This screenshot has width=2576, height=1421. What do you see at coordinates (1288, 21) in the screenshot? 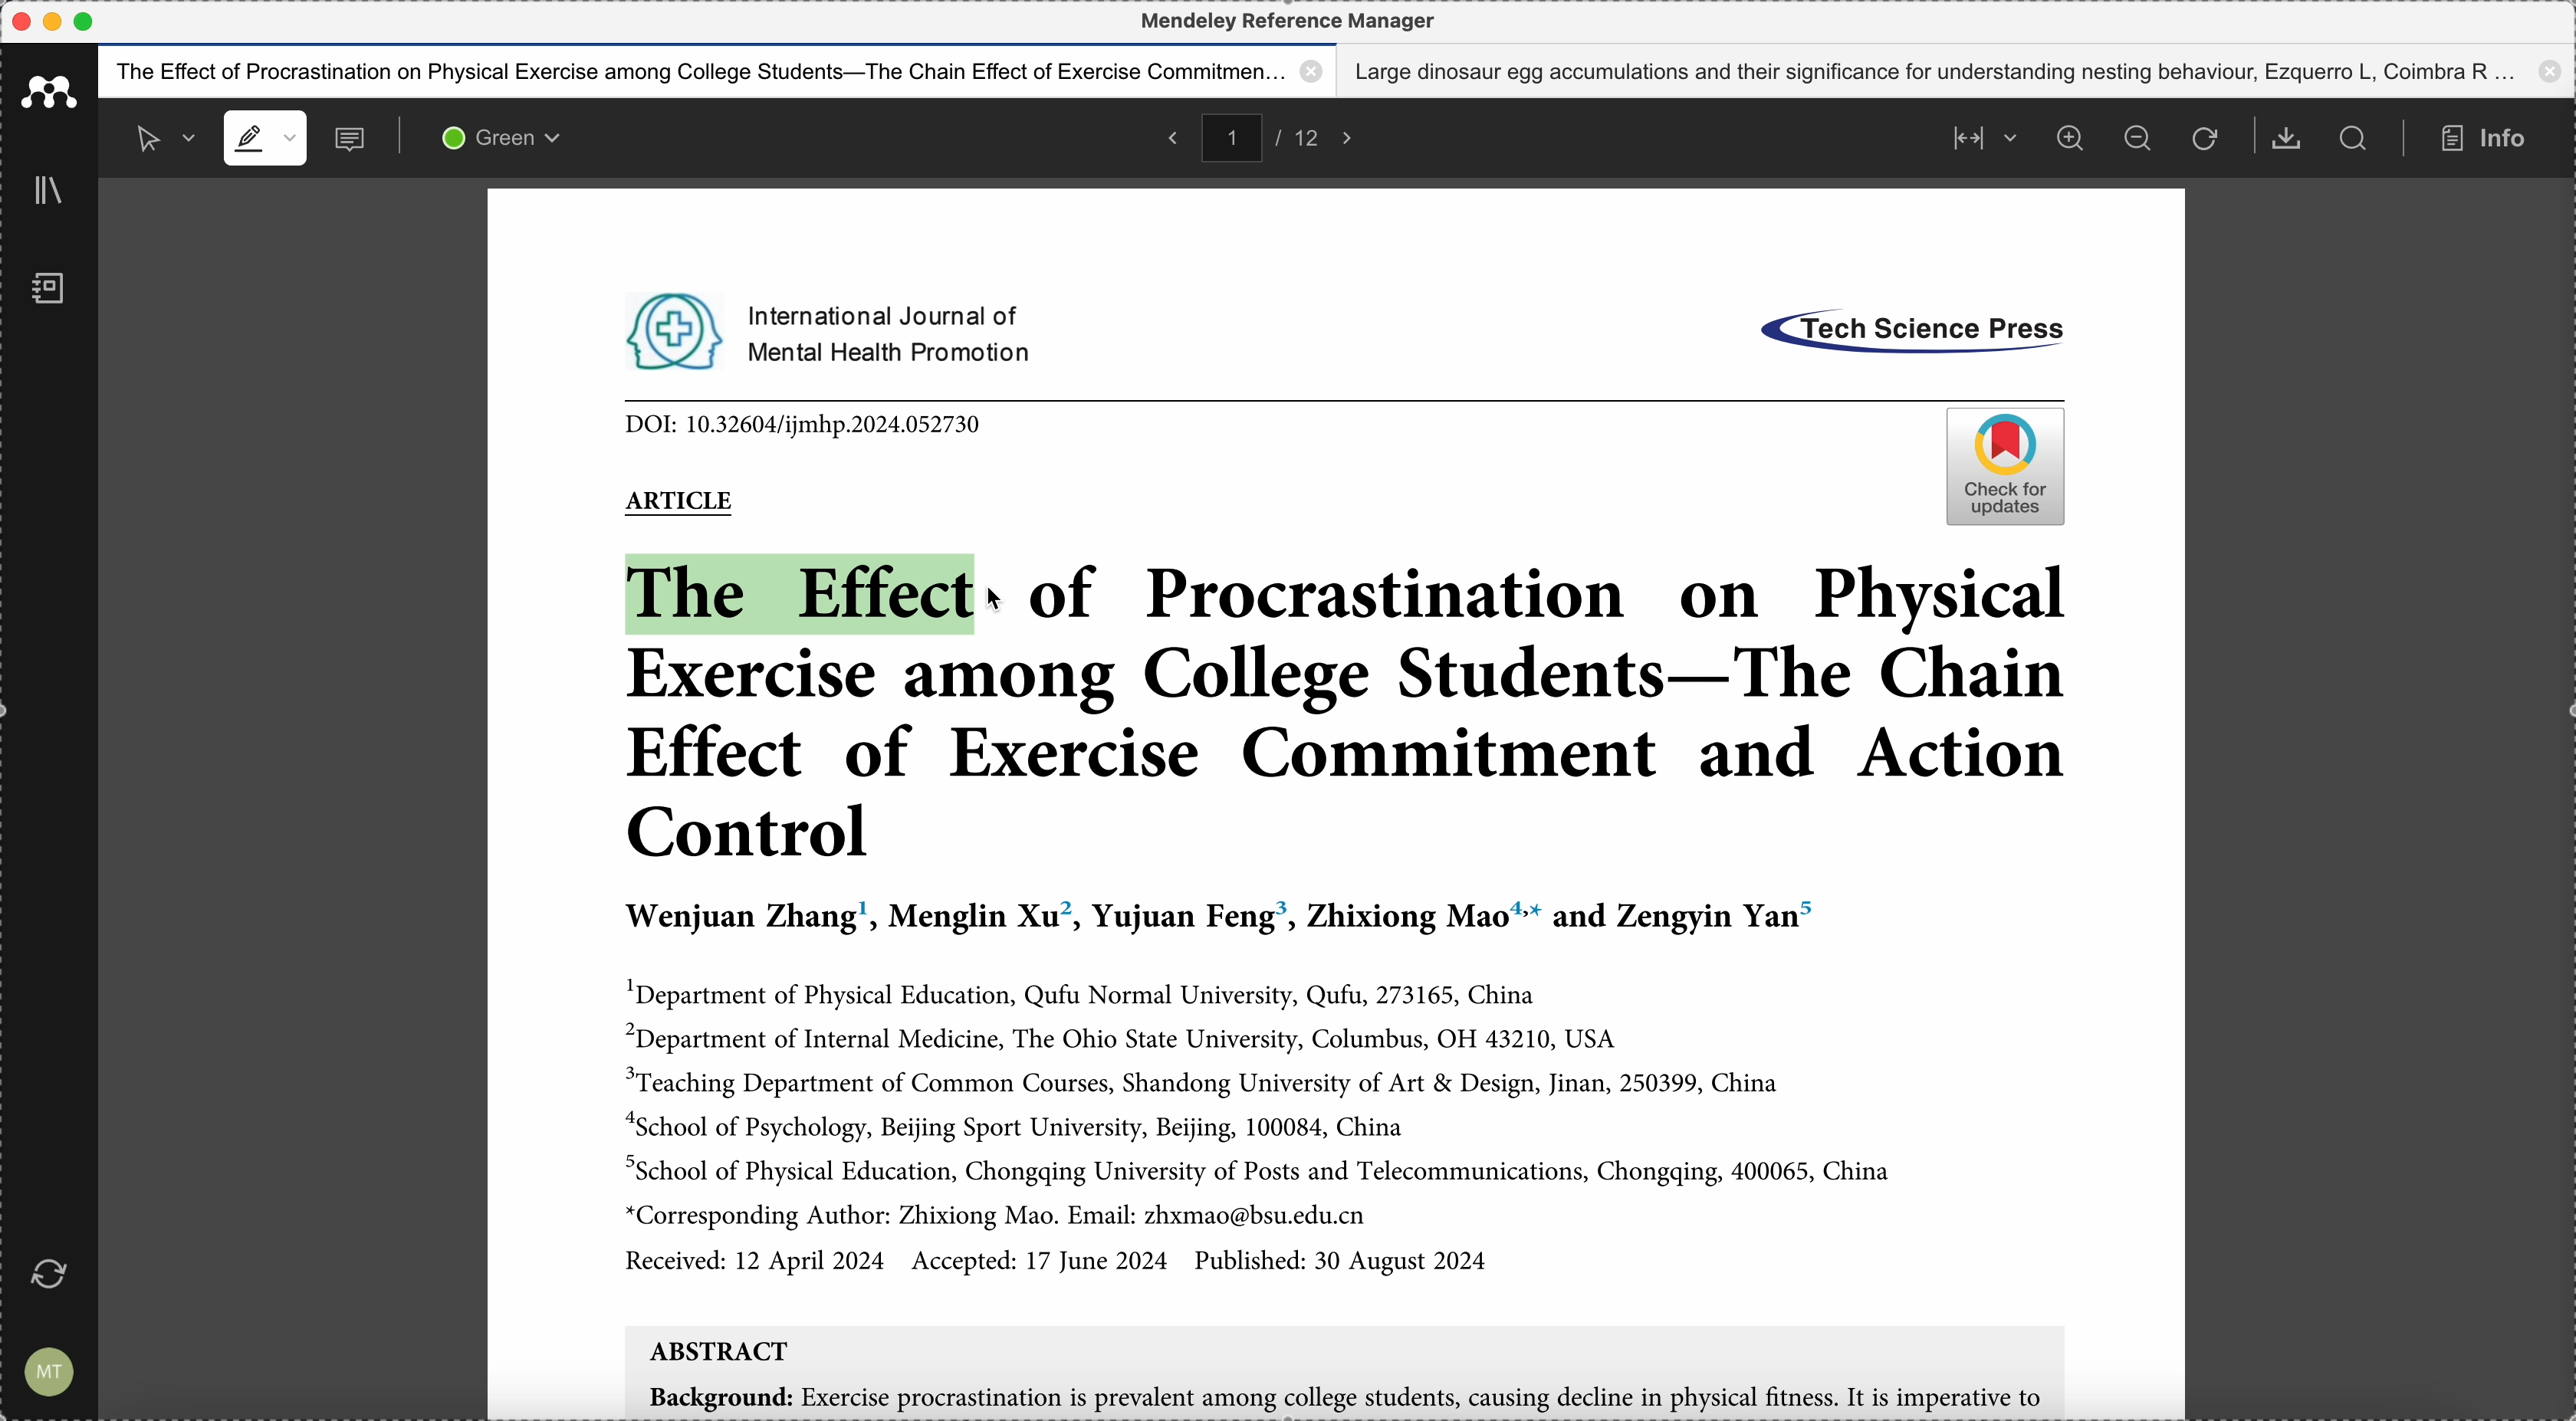
I see `Mendeley reference manager` at bounding box center [1288, 21].